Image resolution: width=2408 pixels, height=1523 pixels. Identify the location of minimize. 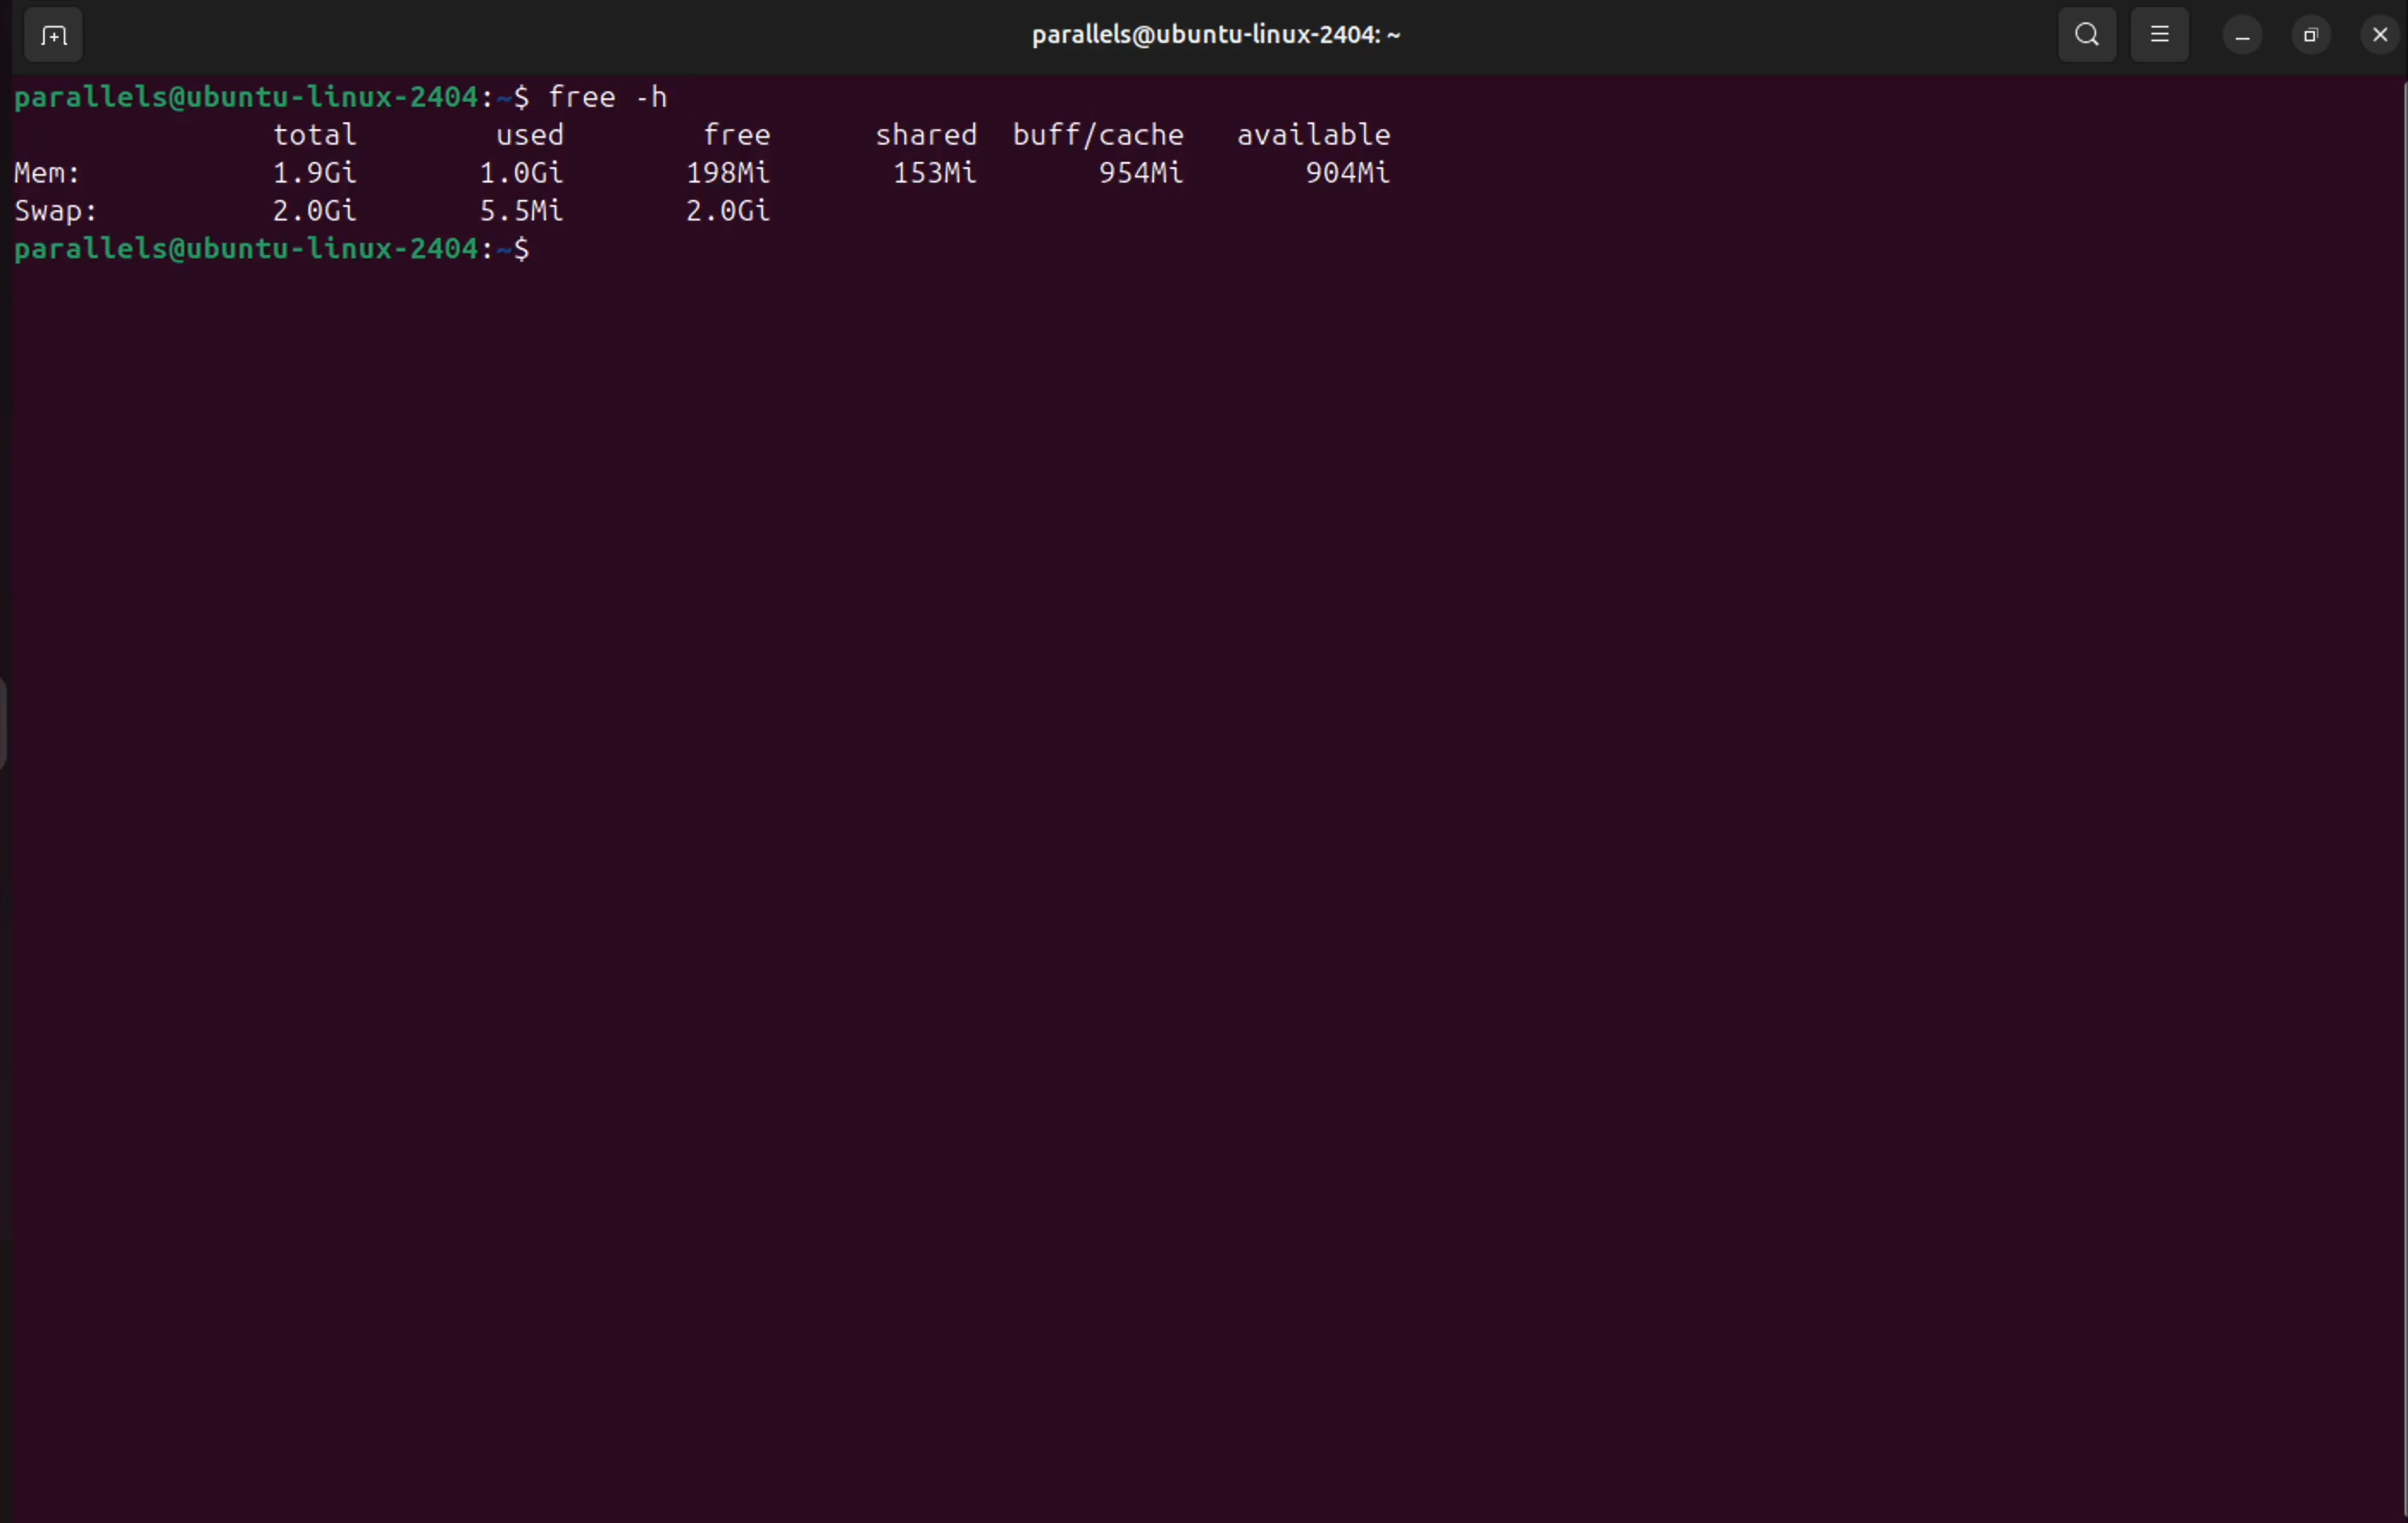
(2241, 33).